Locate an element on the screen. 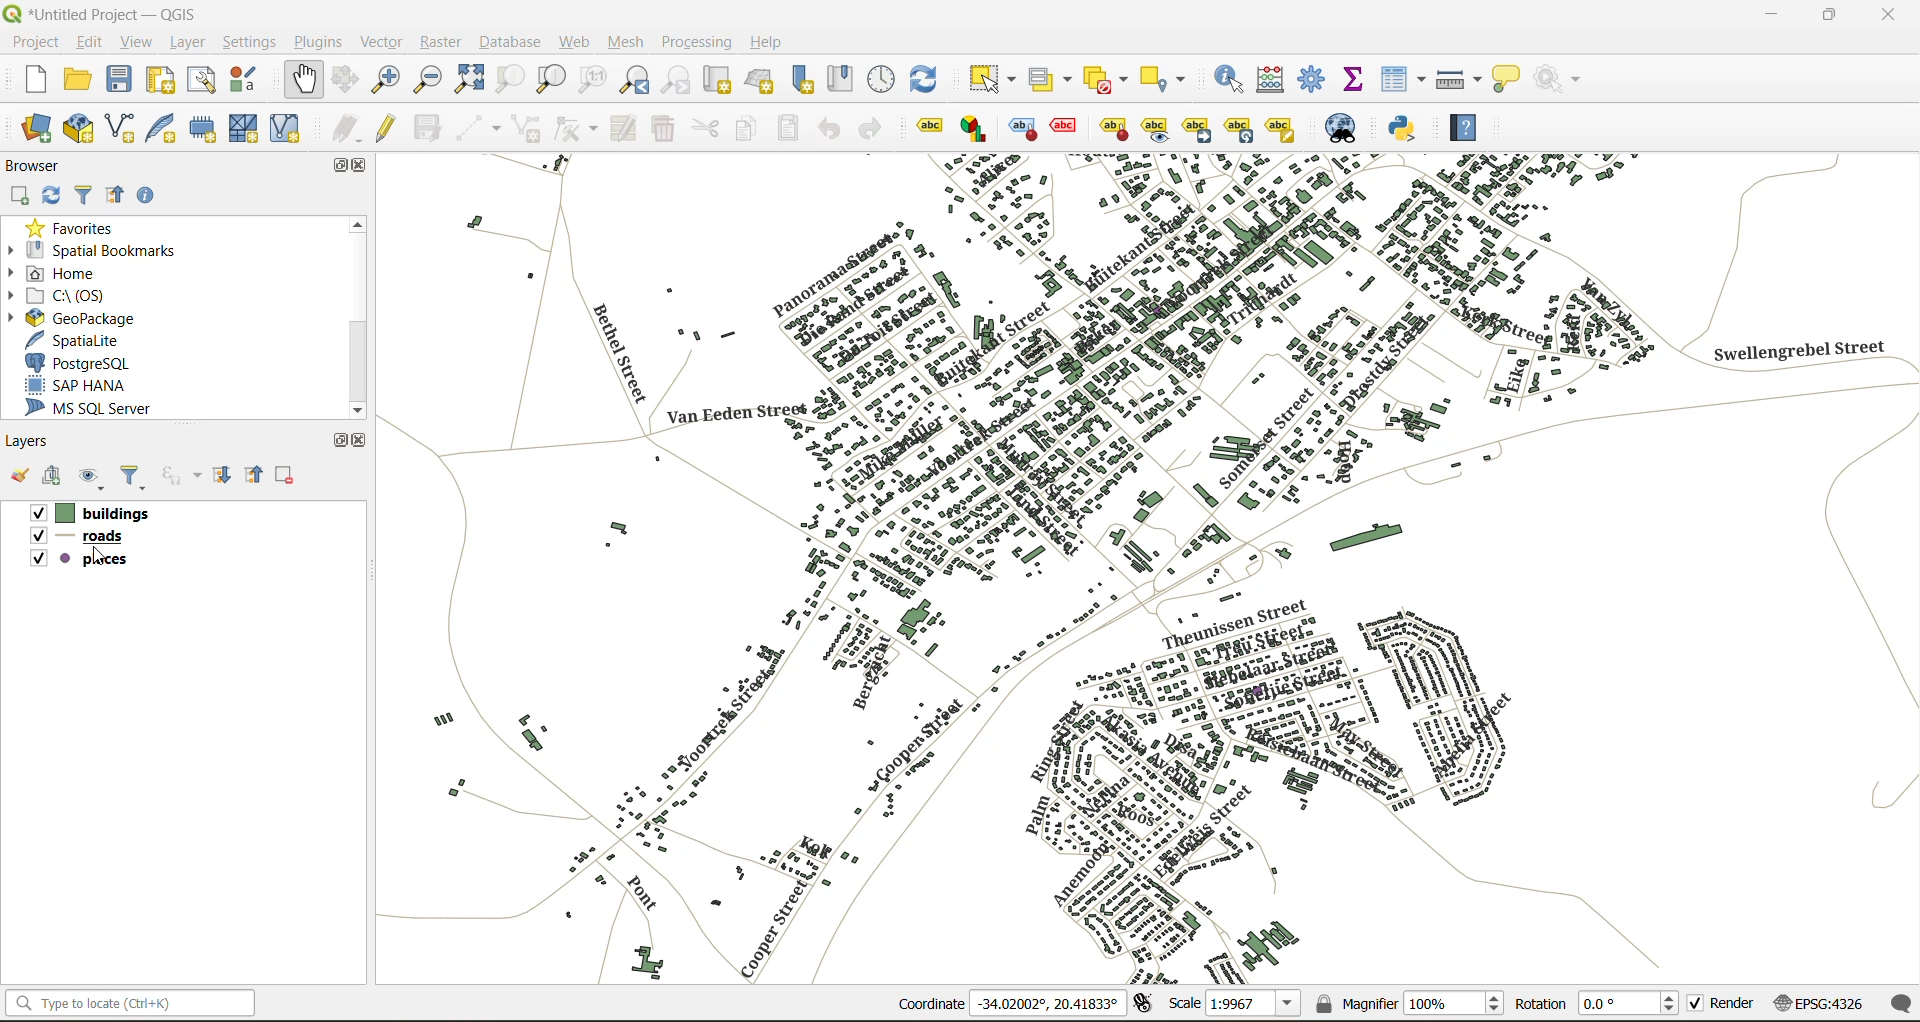  buildings layer is located at coordinates (97, 514).